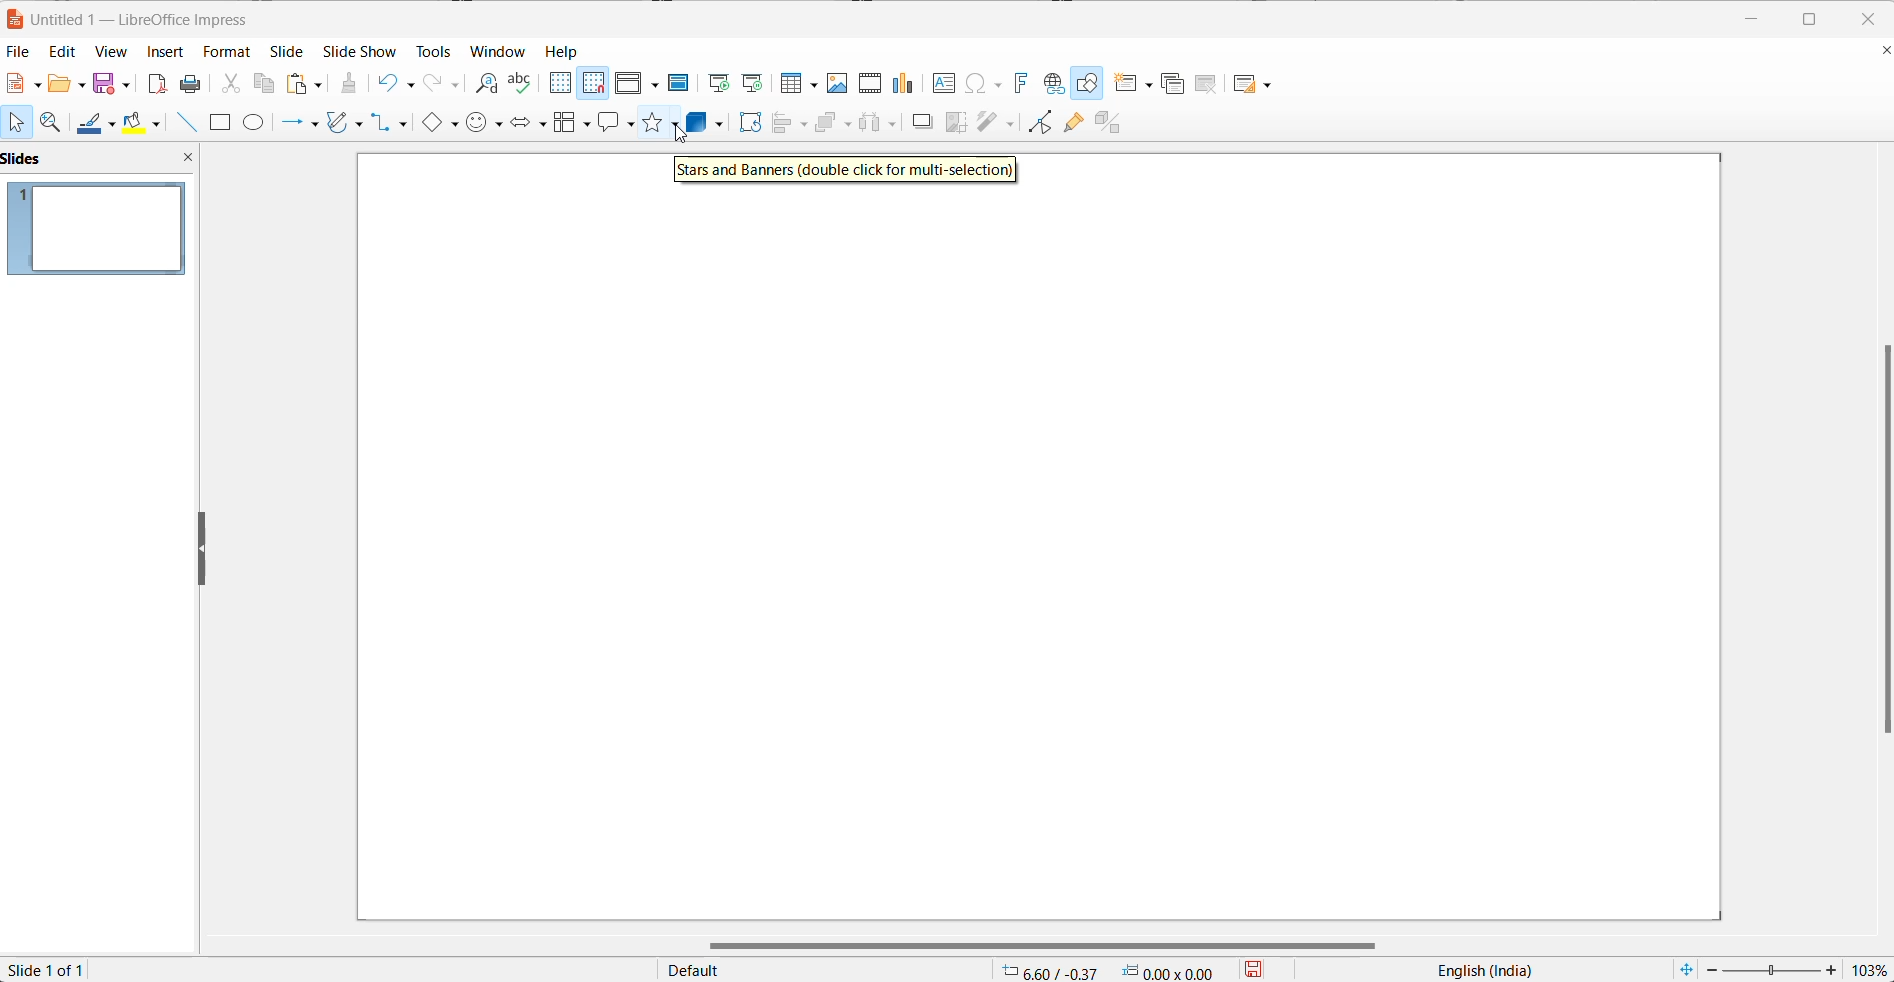 This screenshot has height=982, width=1894. Describe the element at coordinates (1744, 20) in the screenshot. I see `minimize` at that location.